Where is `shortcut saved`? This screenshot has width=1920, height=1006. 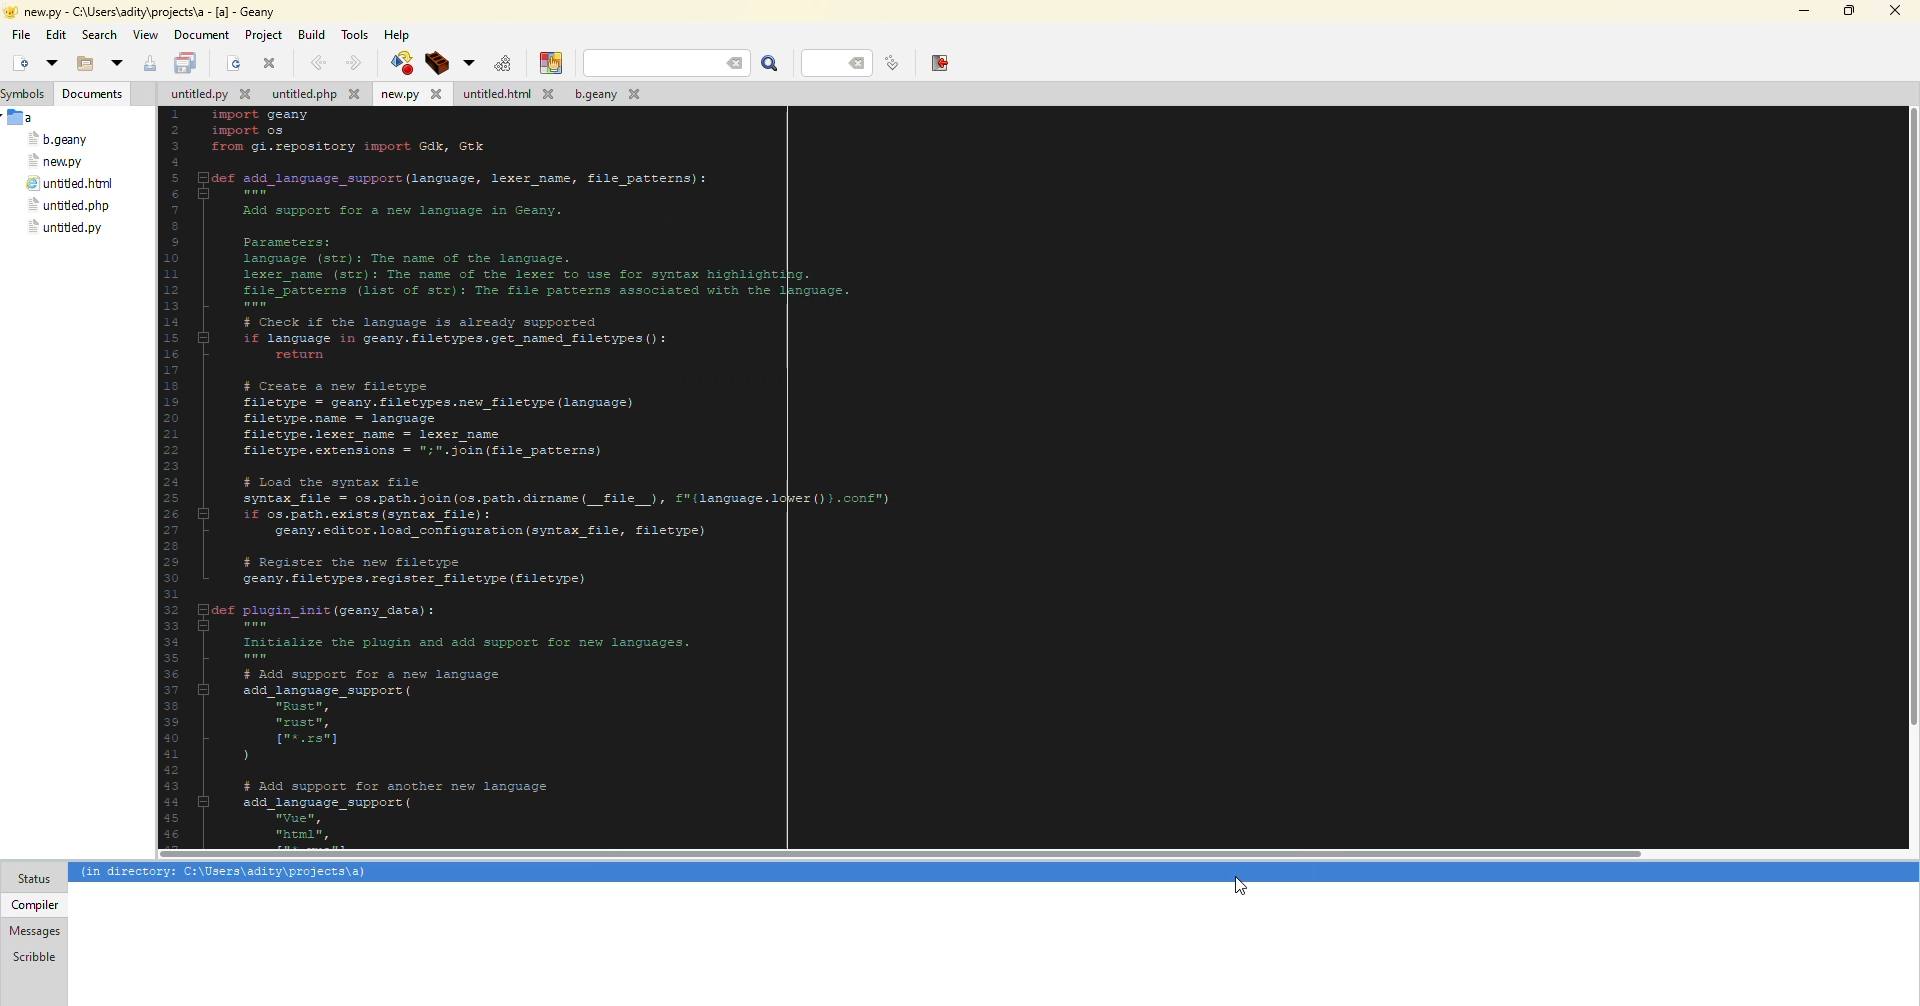 shortcut saved is located at coordinates (1244, 886).